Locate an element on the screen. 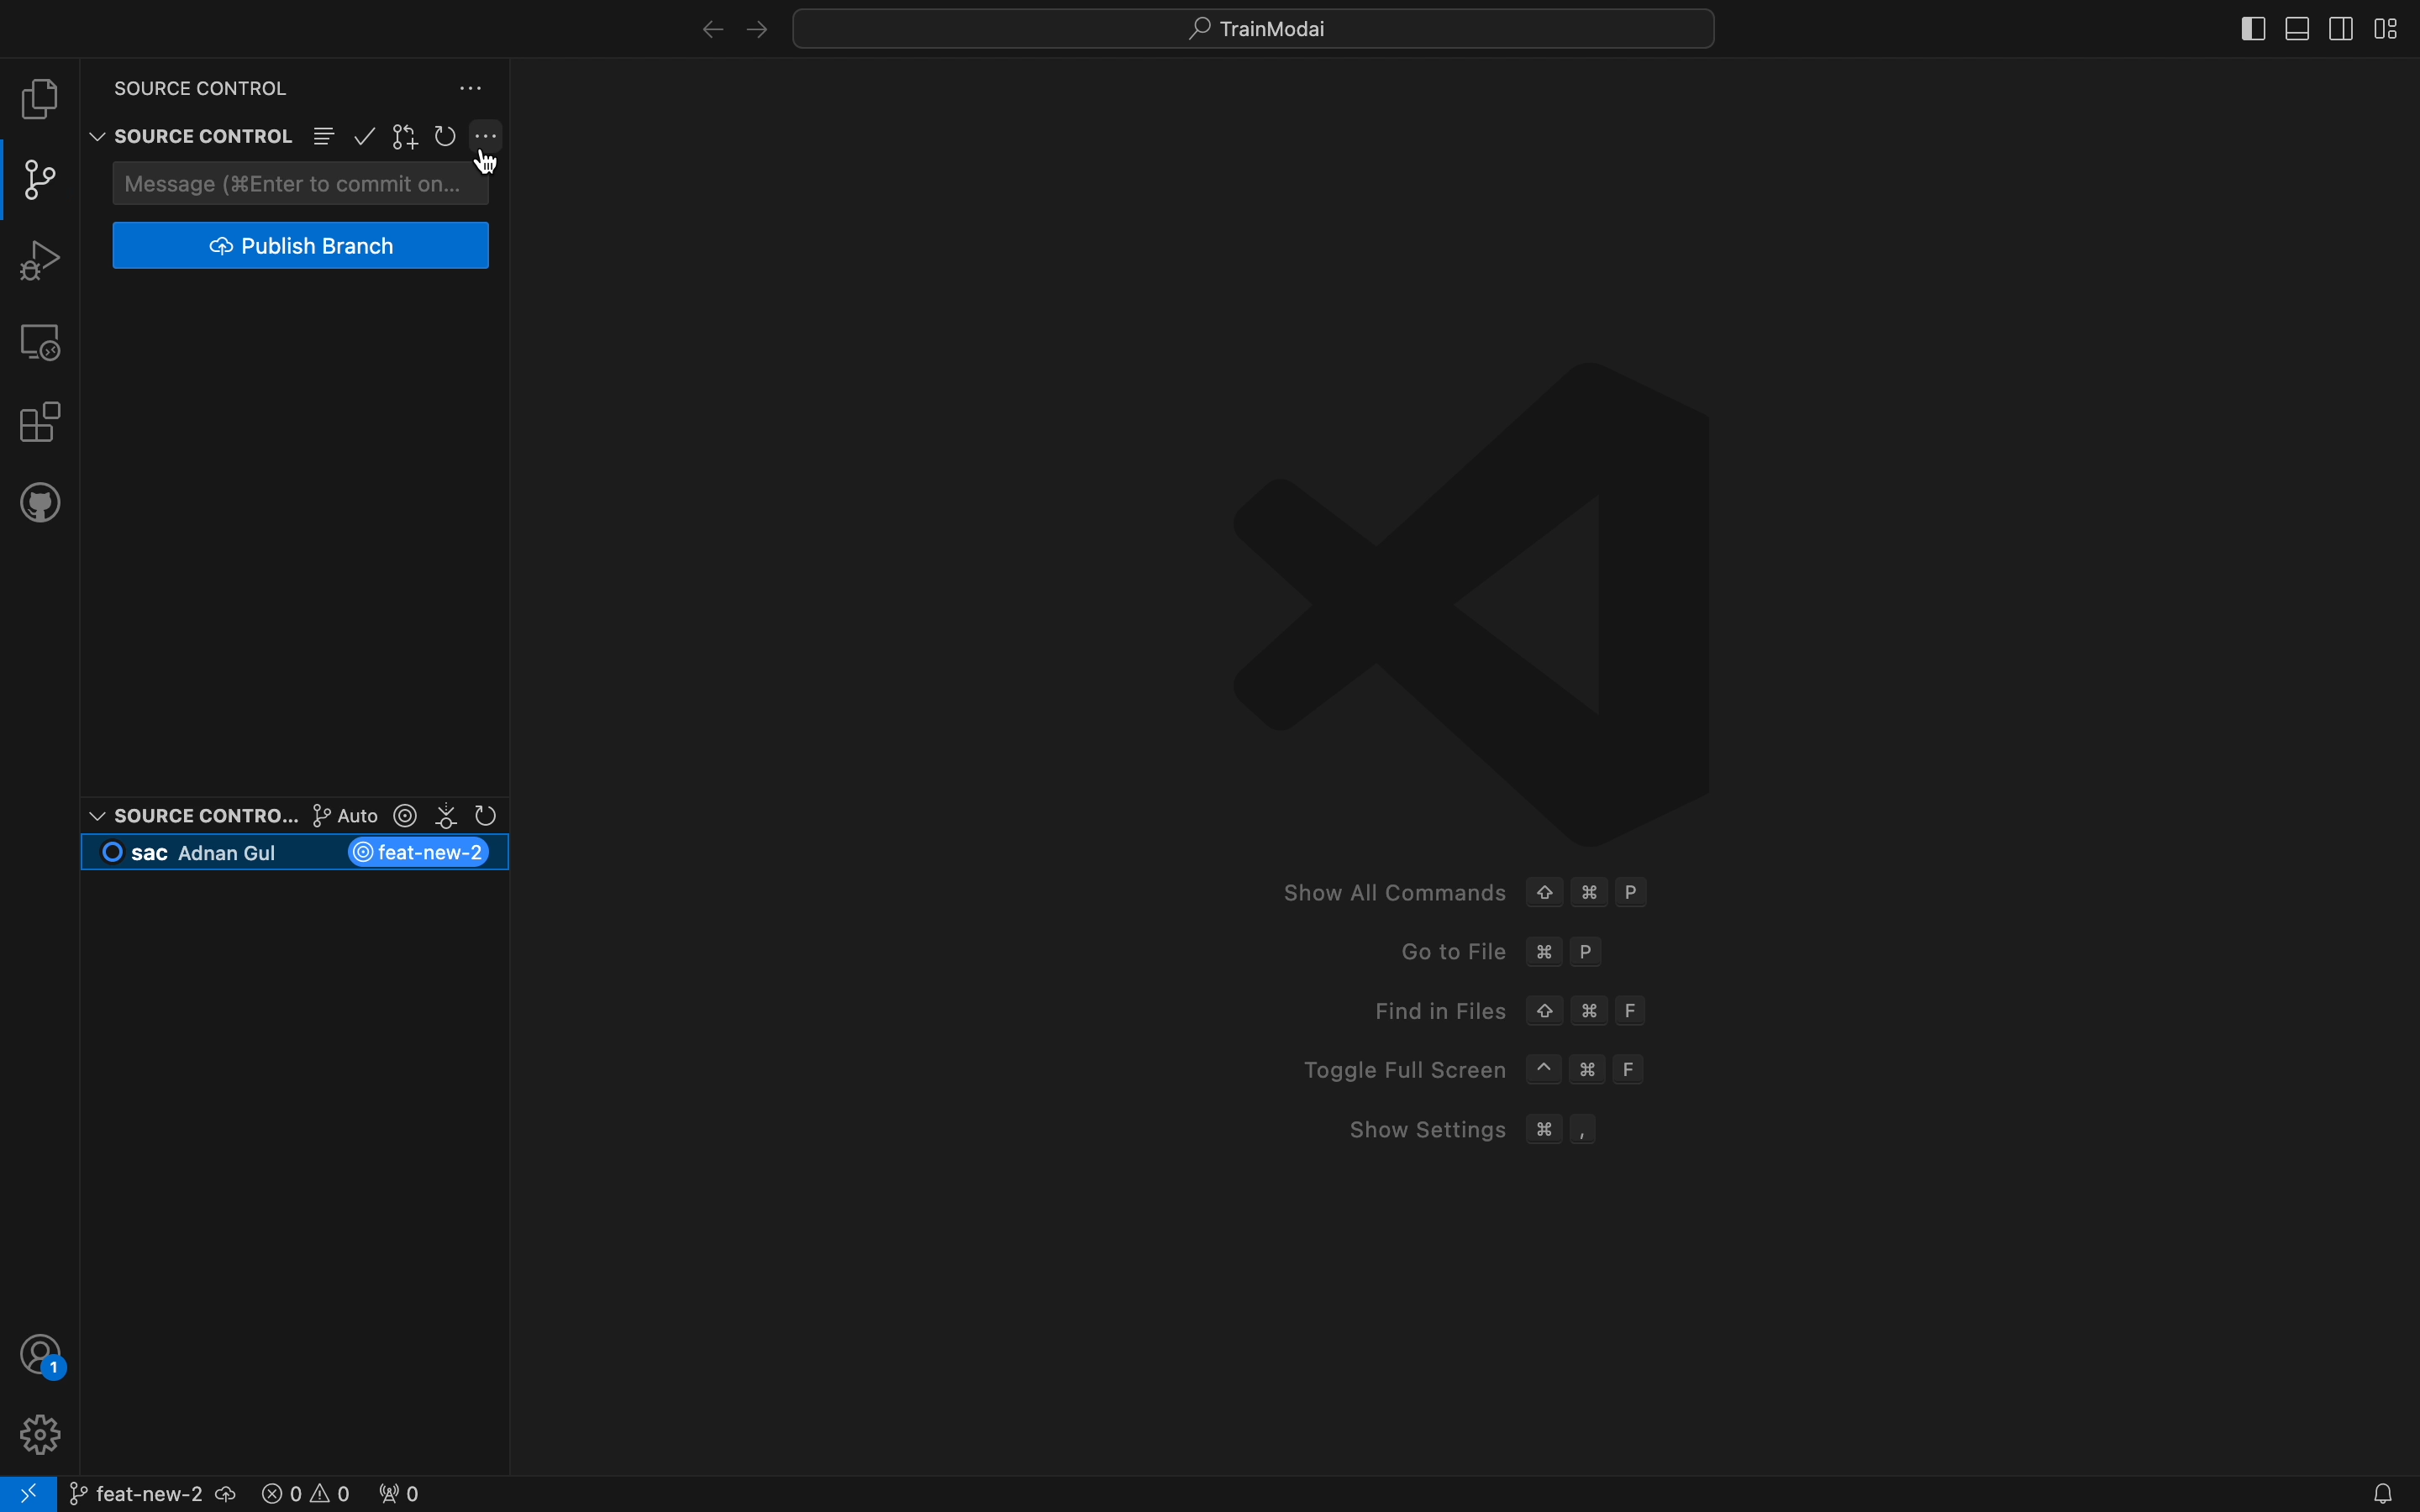 This screenshot has height=1512, width=2420. Find in Files is located at coordinates (1423, 1010).